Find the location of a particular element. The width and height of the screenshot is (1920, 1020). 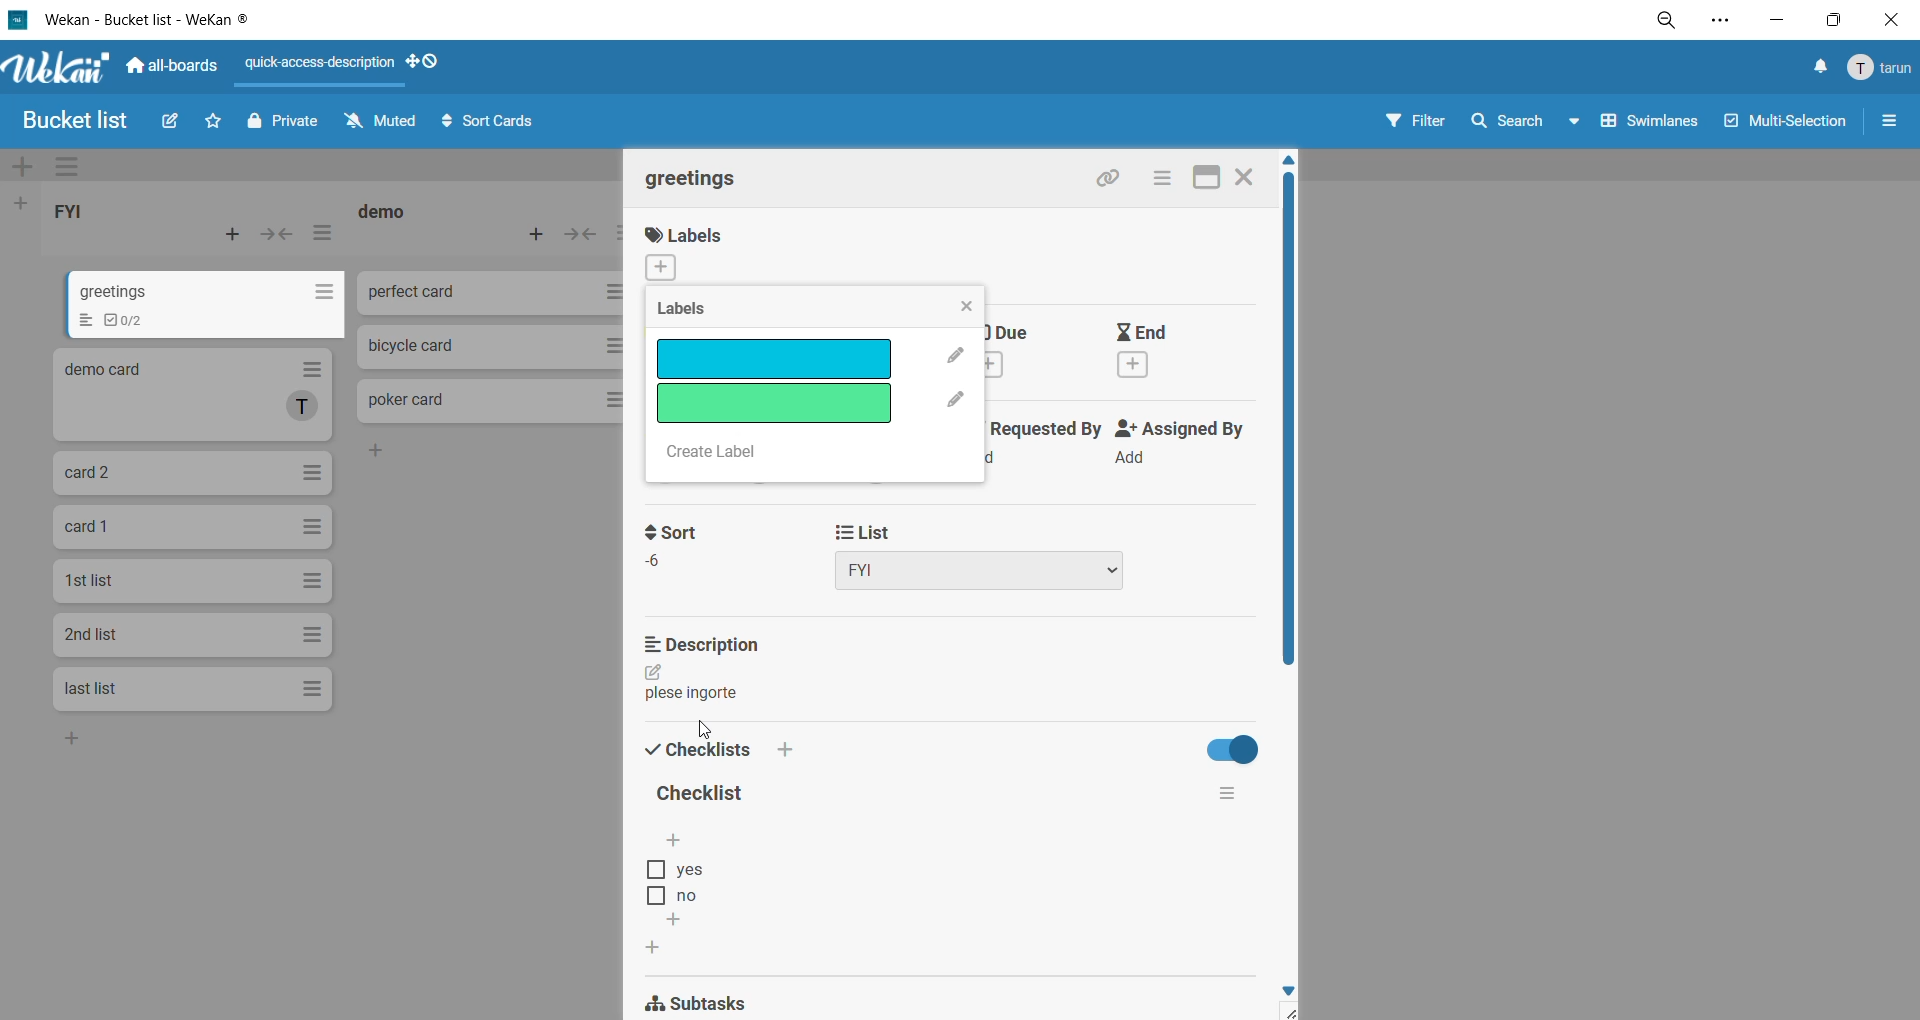

checklist option is located at coordinates (675, 898).